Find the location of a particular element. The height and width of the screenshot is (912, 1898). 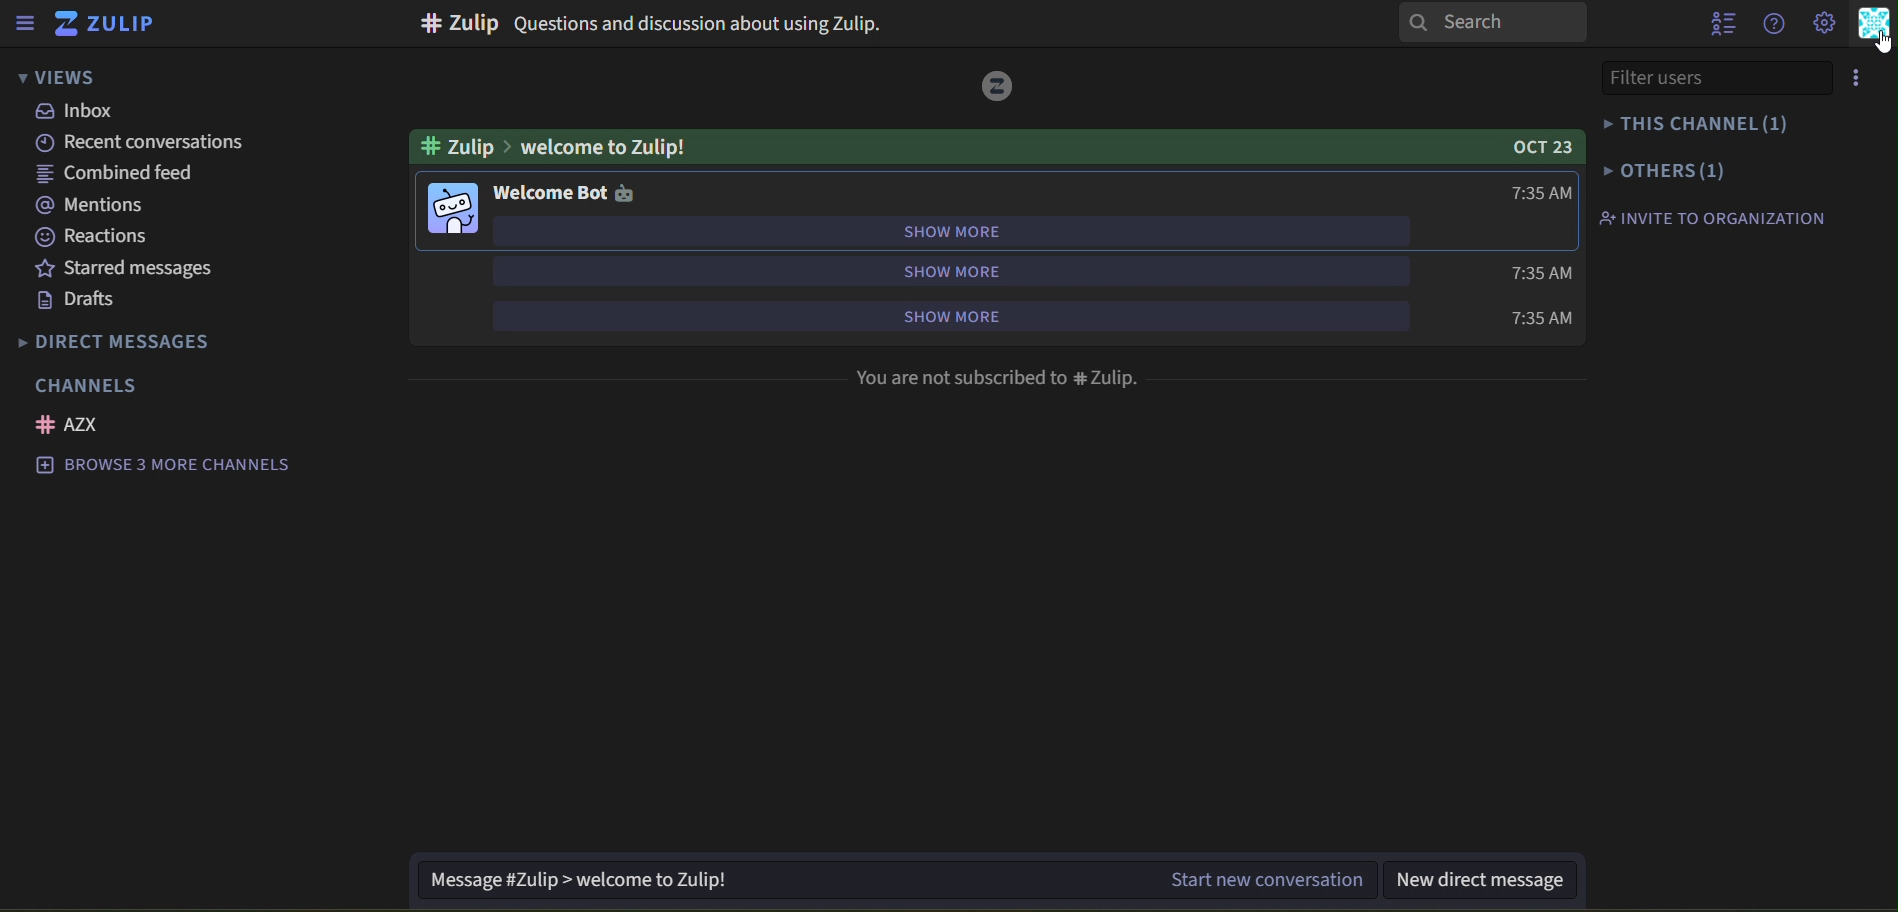

combined feed is located at coordinates (119, 175).